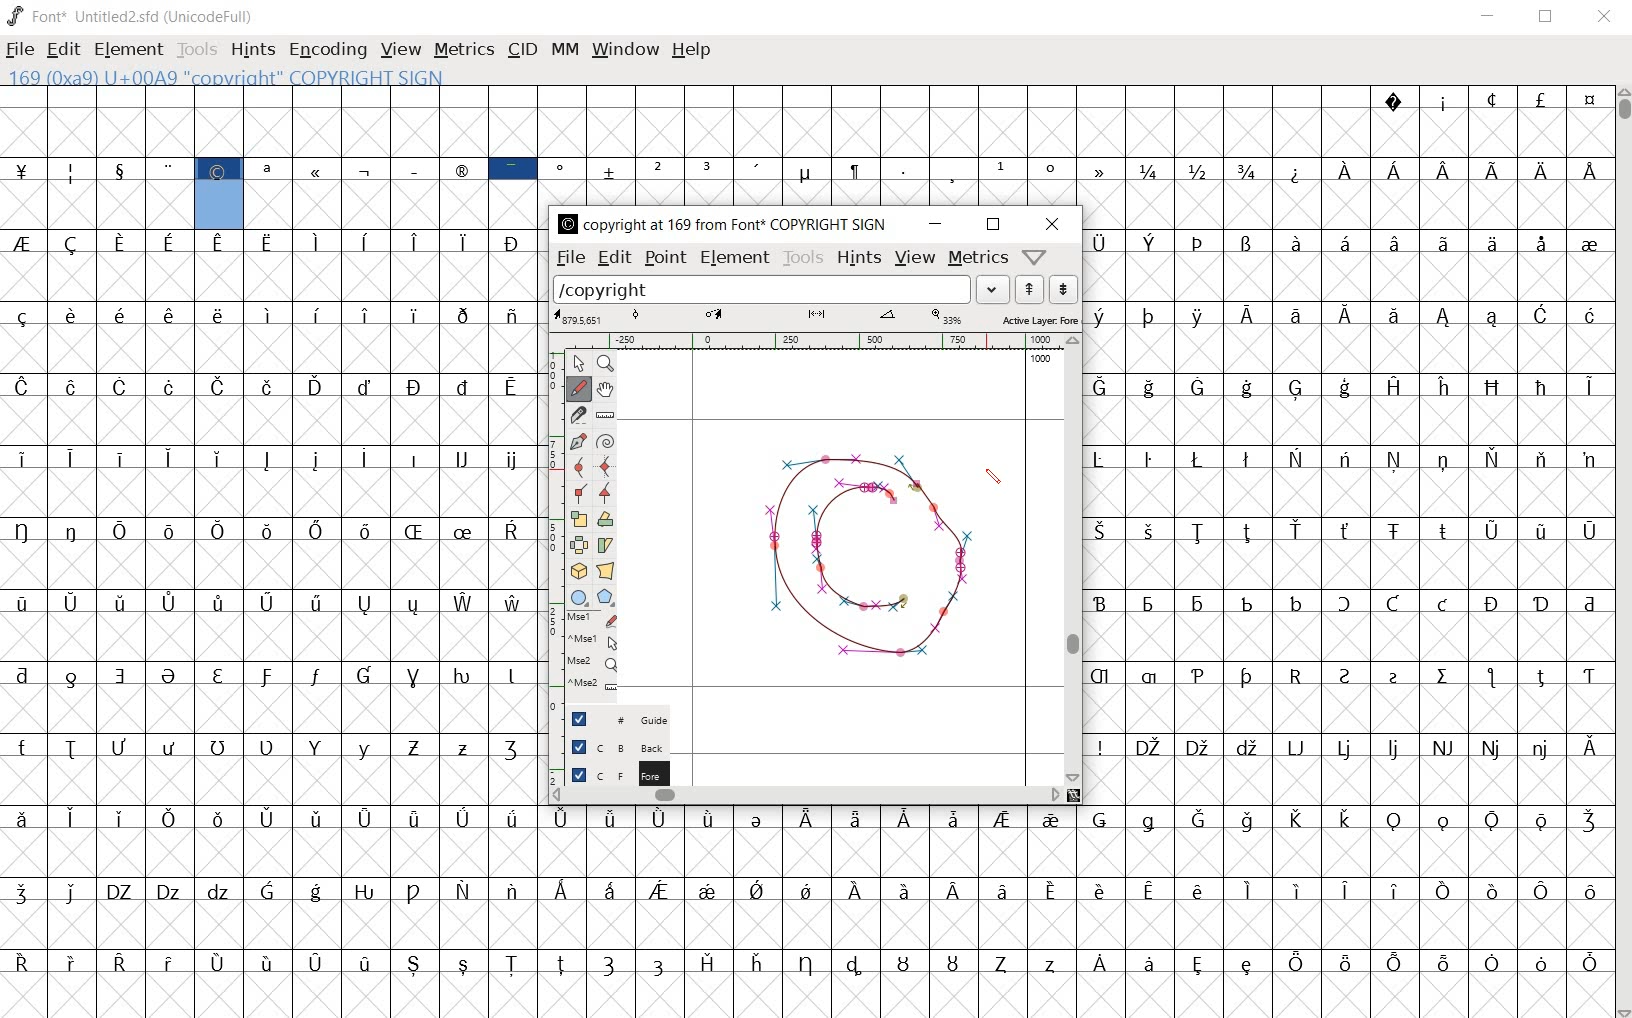  What do you see at coordinates (577, 414) in the screenshot?
I see `cut splines in two` at bounding box center [577, 414].